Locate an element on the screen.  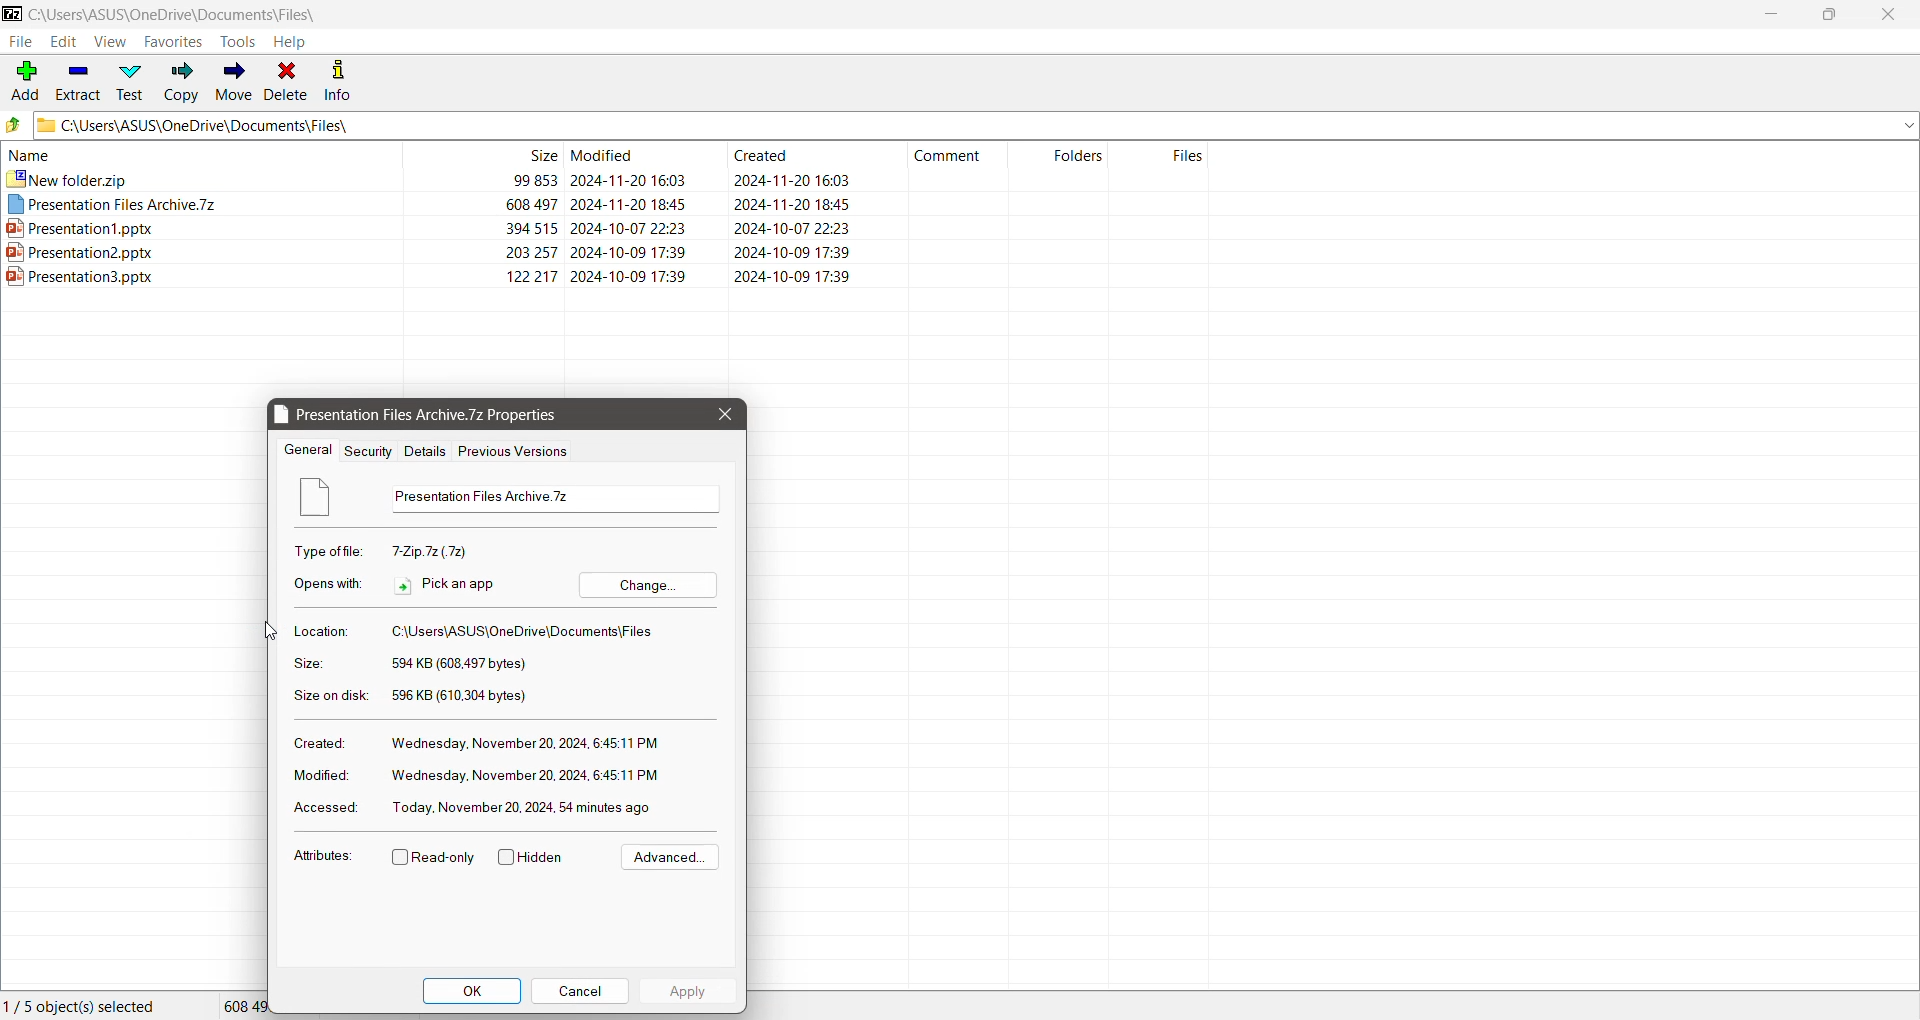
Presentation Files Archive.7Z Properties is located at coordinates (420, 415).